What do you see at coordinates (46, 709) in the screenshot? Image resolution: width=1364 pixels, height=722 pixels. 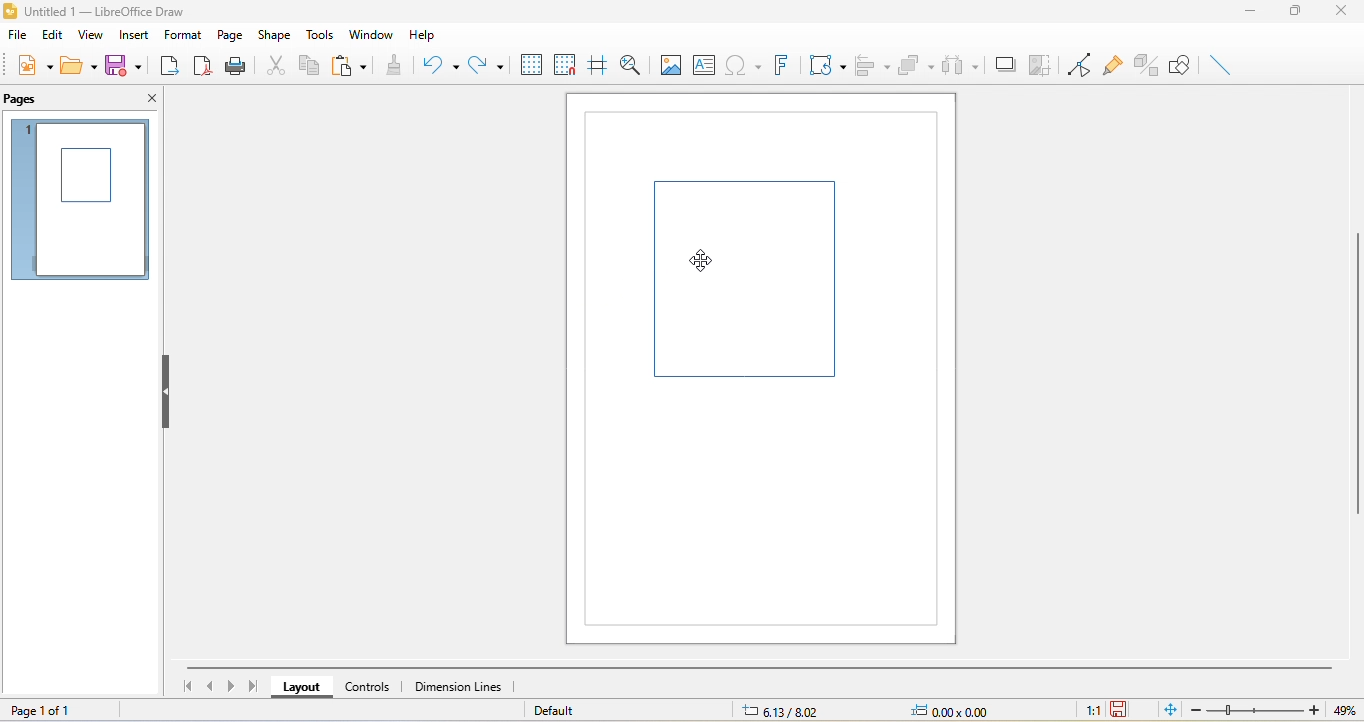 I see `page 1 of 1` at bounding box center [46, 709].